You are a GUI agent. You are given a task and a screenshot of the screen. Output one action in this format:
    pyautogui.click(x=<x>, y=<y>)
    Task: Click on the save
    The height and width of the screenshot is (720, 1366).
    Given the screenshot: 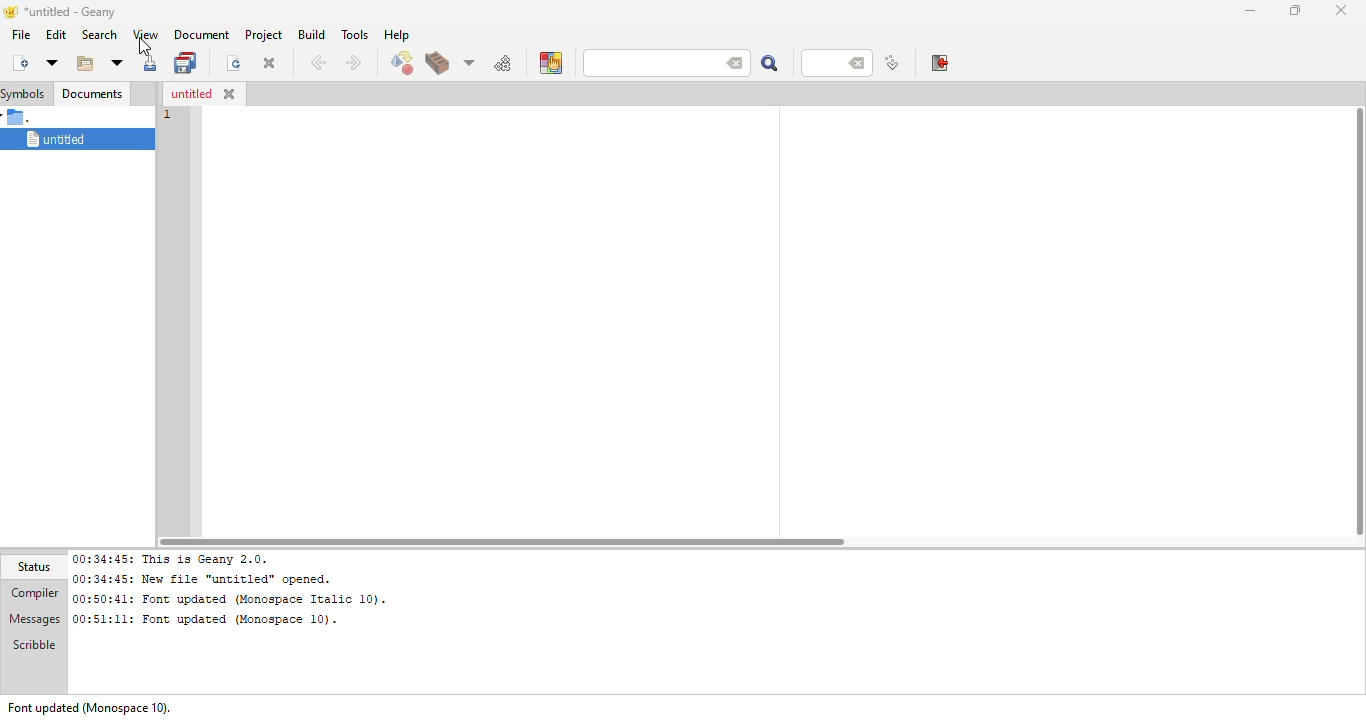 What is the action you would take?
    pyautogui.click(x=149, y=65)
    